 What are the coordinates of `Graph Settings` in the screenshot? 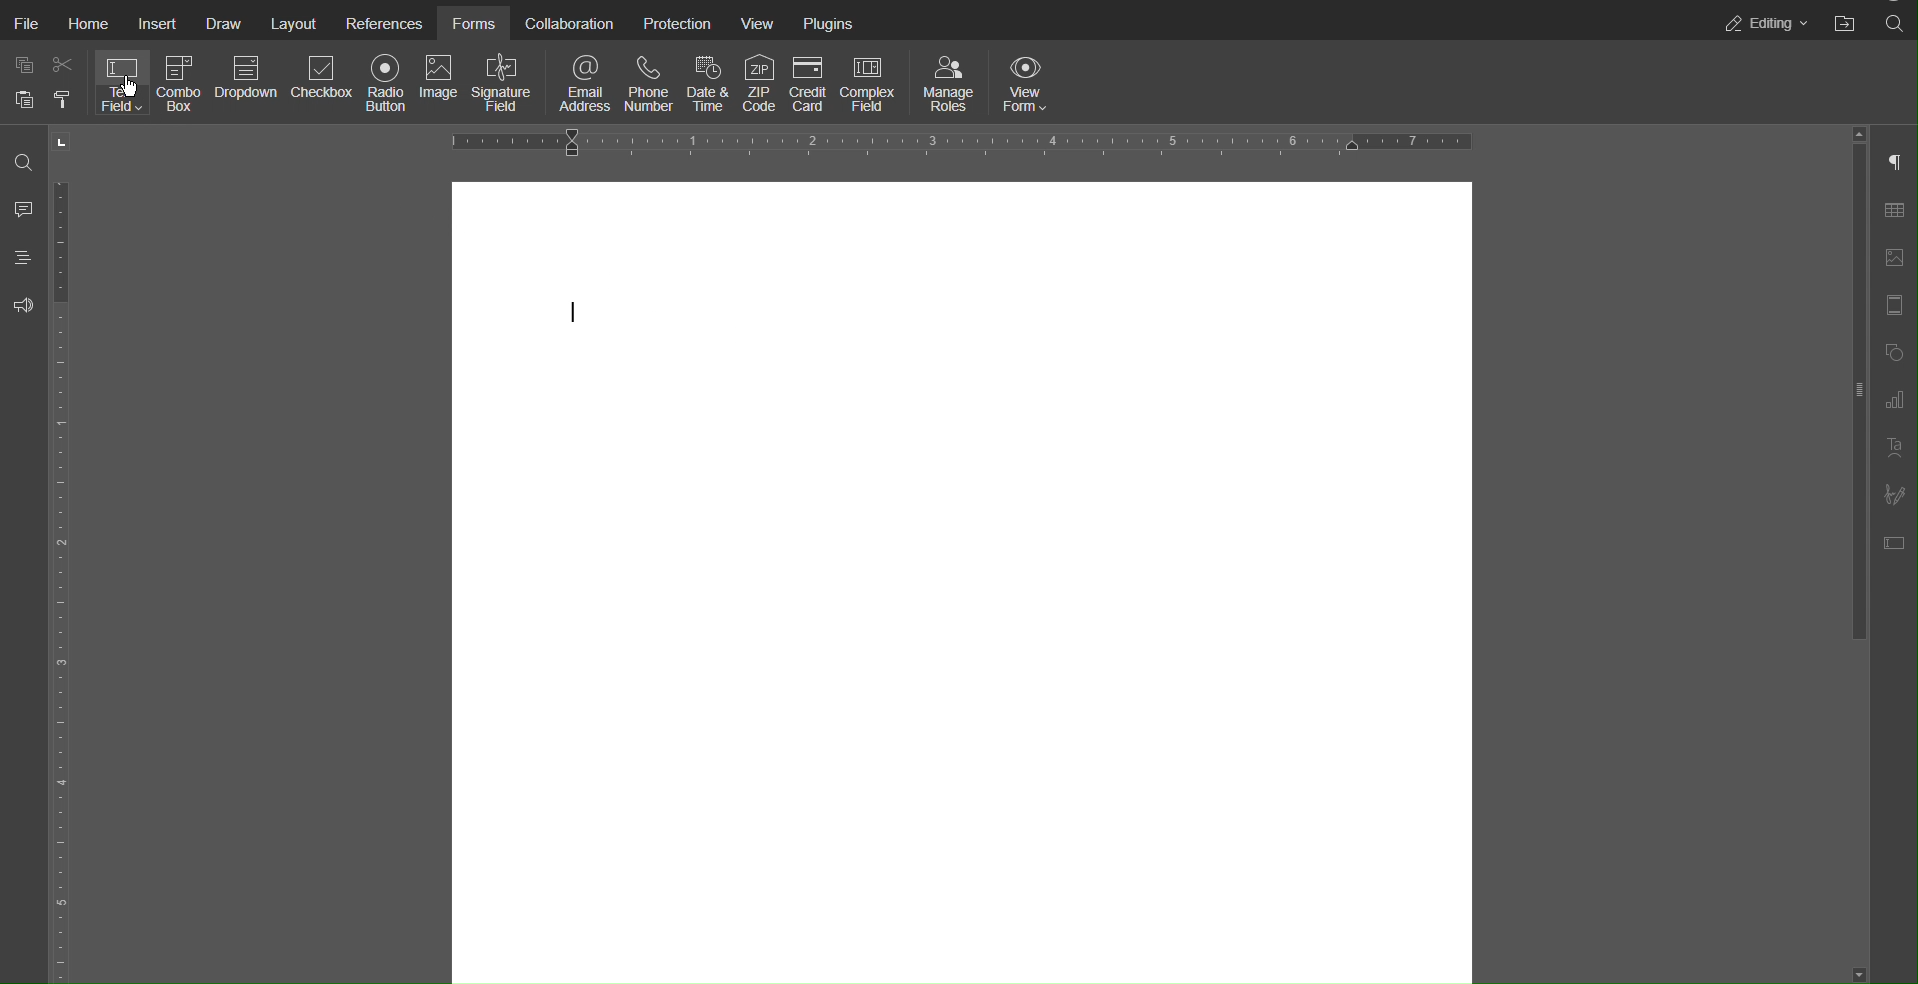 It's located at (1893, 401).